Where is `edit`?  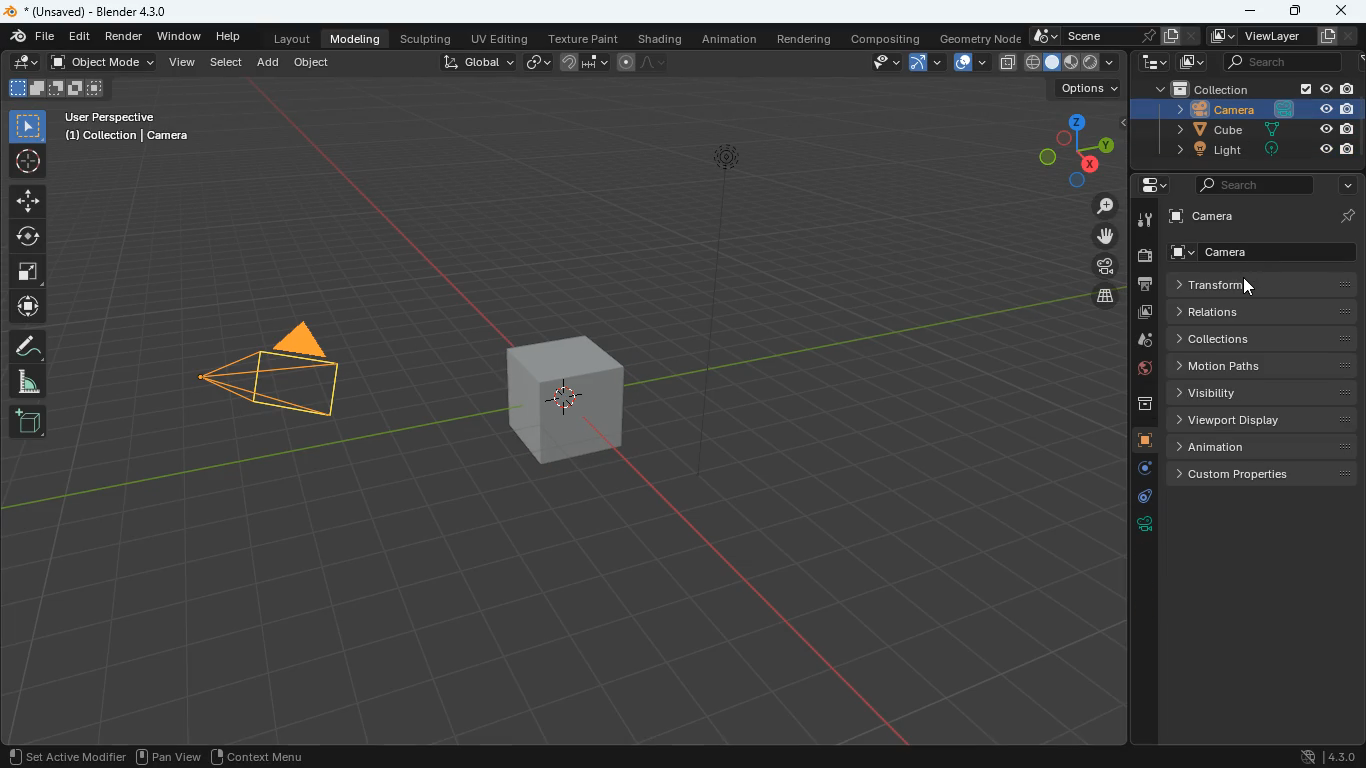 edit is located at coordinates (80, 36).